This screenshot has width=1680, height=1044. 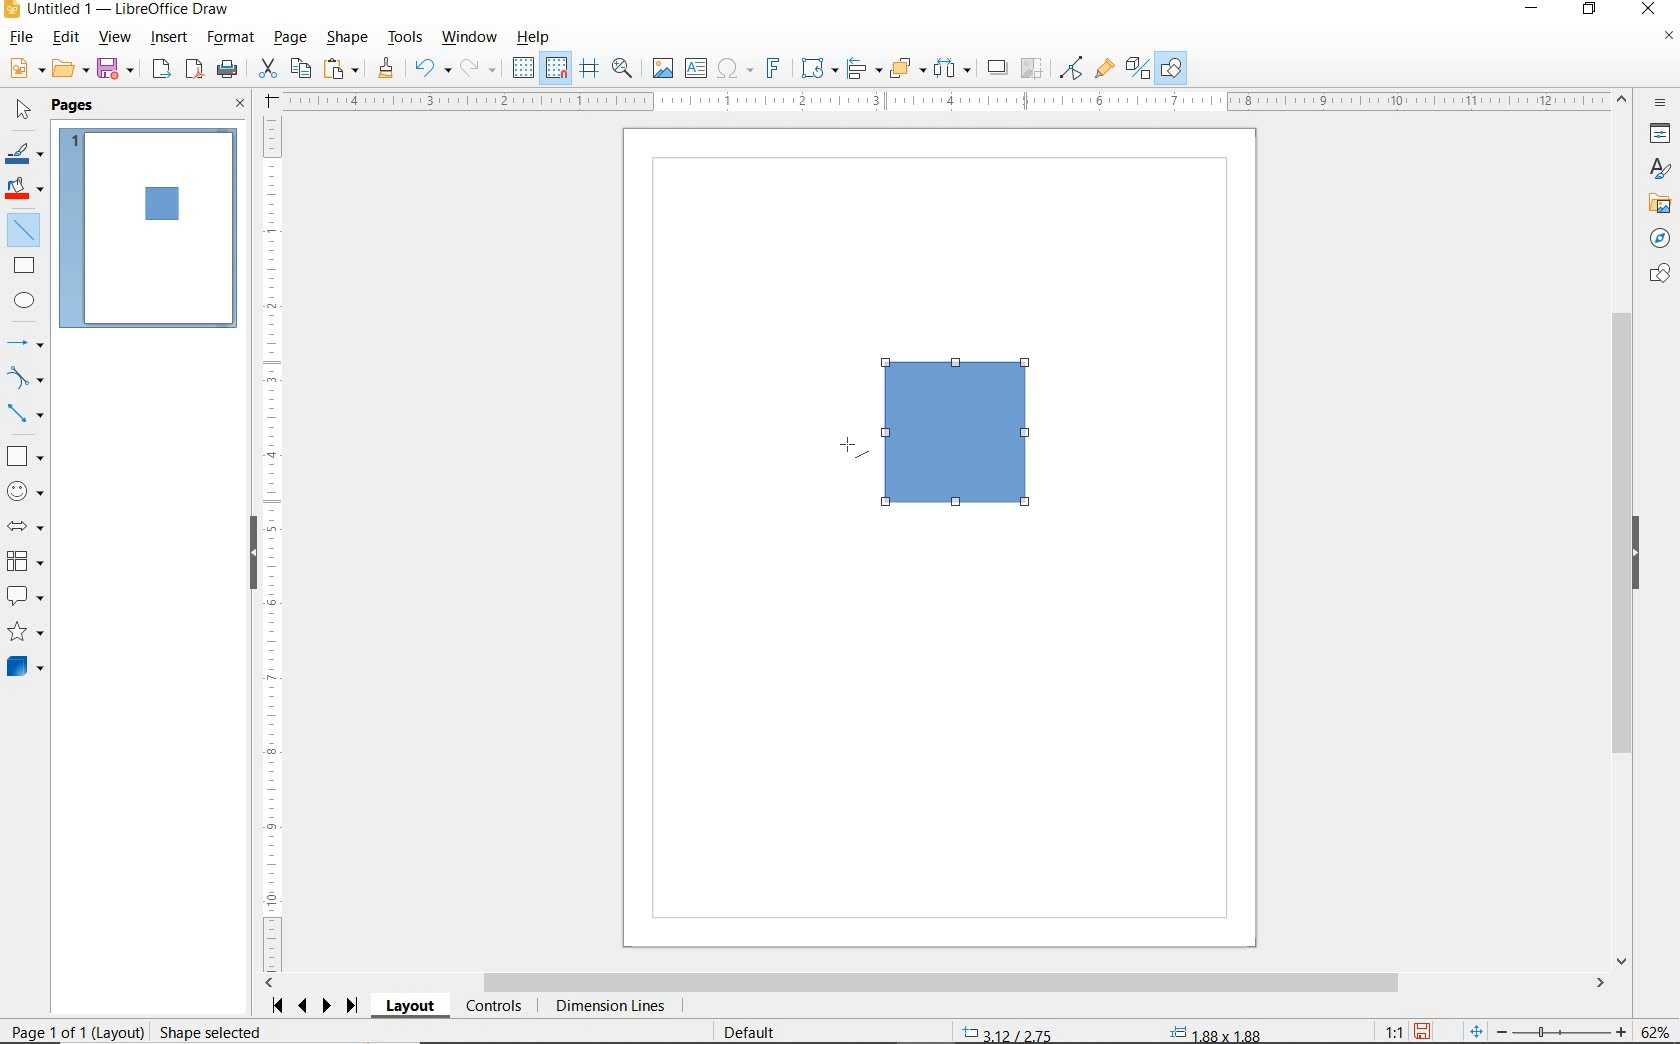 What do you see at coordinates (26, 191) in the screenshot?
I see `FILL COLOR` at bounding box center [26, 191].